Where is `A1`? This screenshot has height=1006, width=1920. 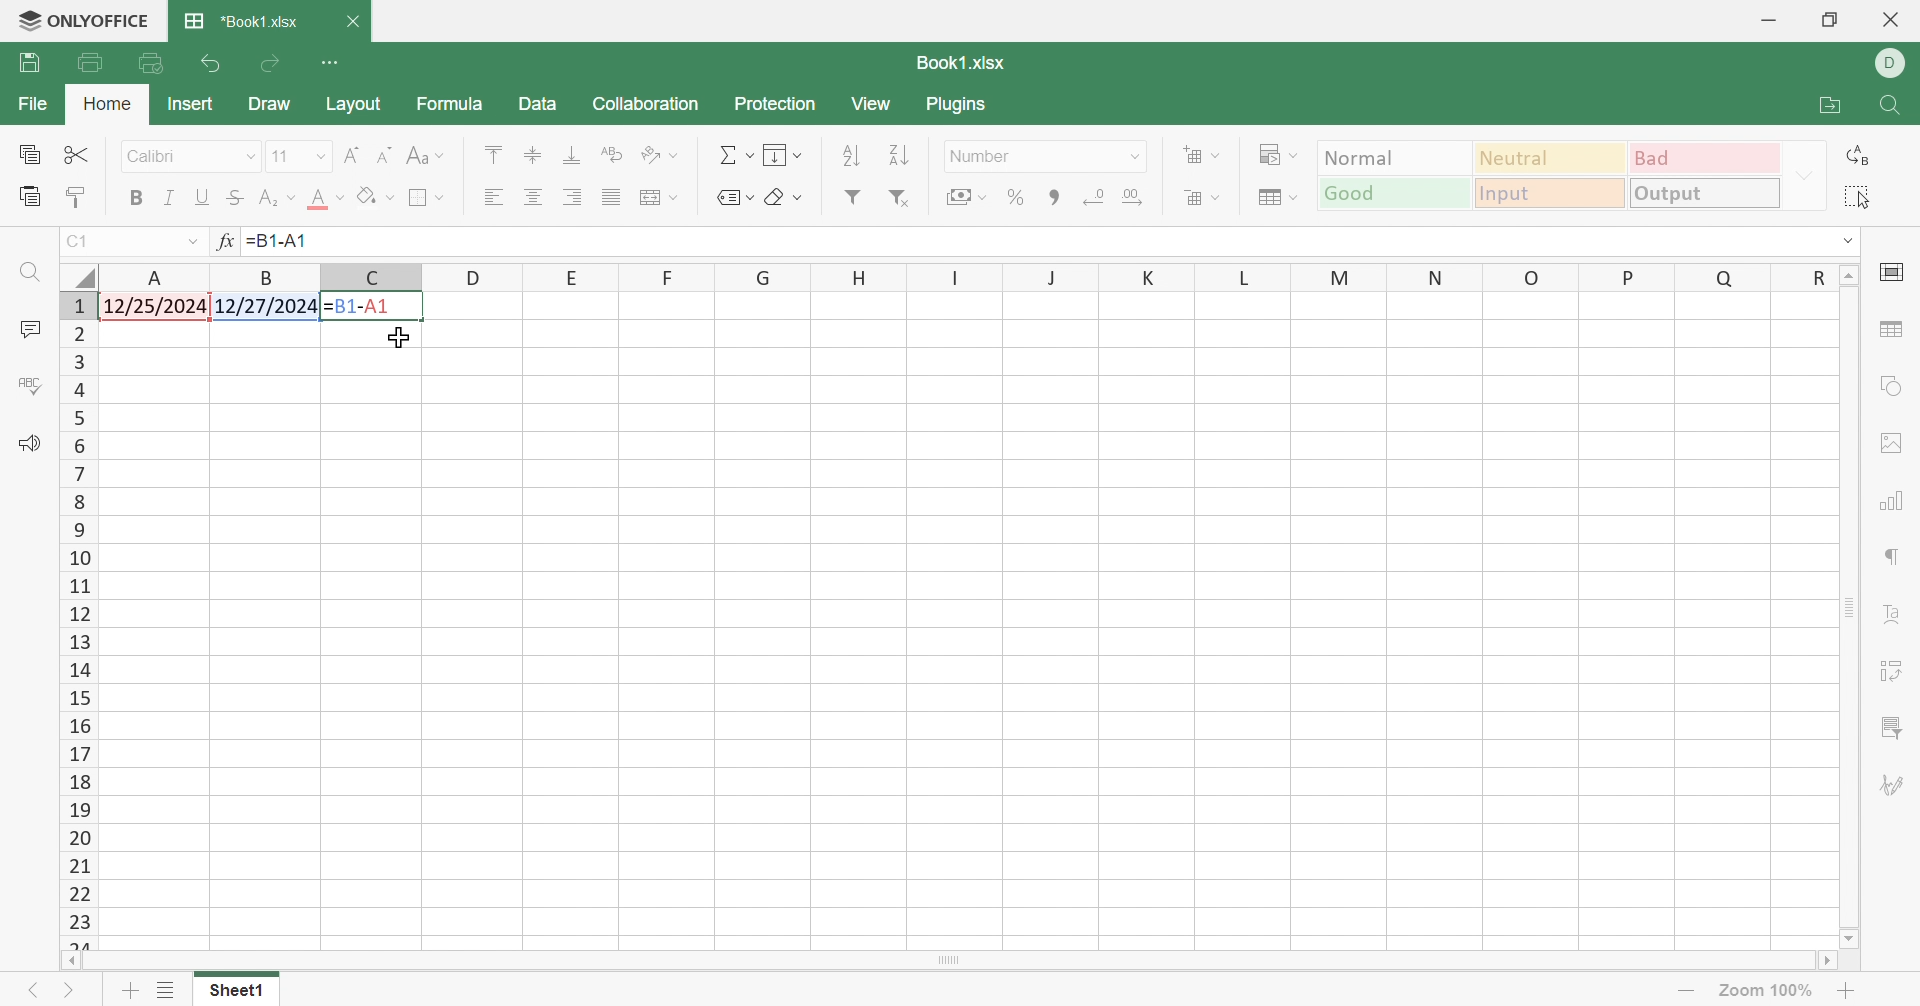 A1 is located at coordinates (83, 241).